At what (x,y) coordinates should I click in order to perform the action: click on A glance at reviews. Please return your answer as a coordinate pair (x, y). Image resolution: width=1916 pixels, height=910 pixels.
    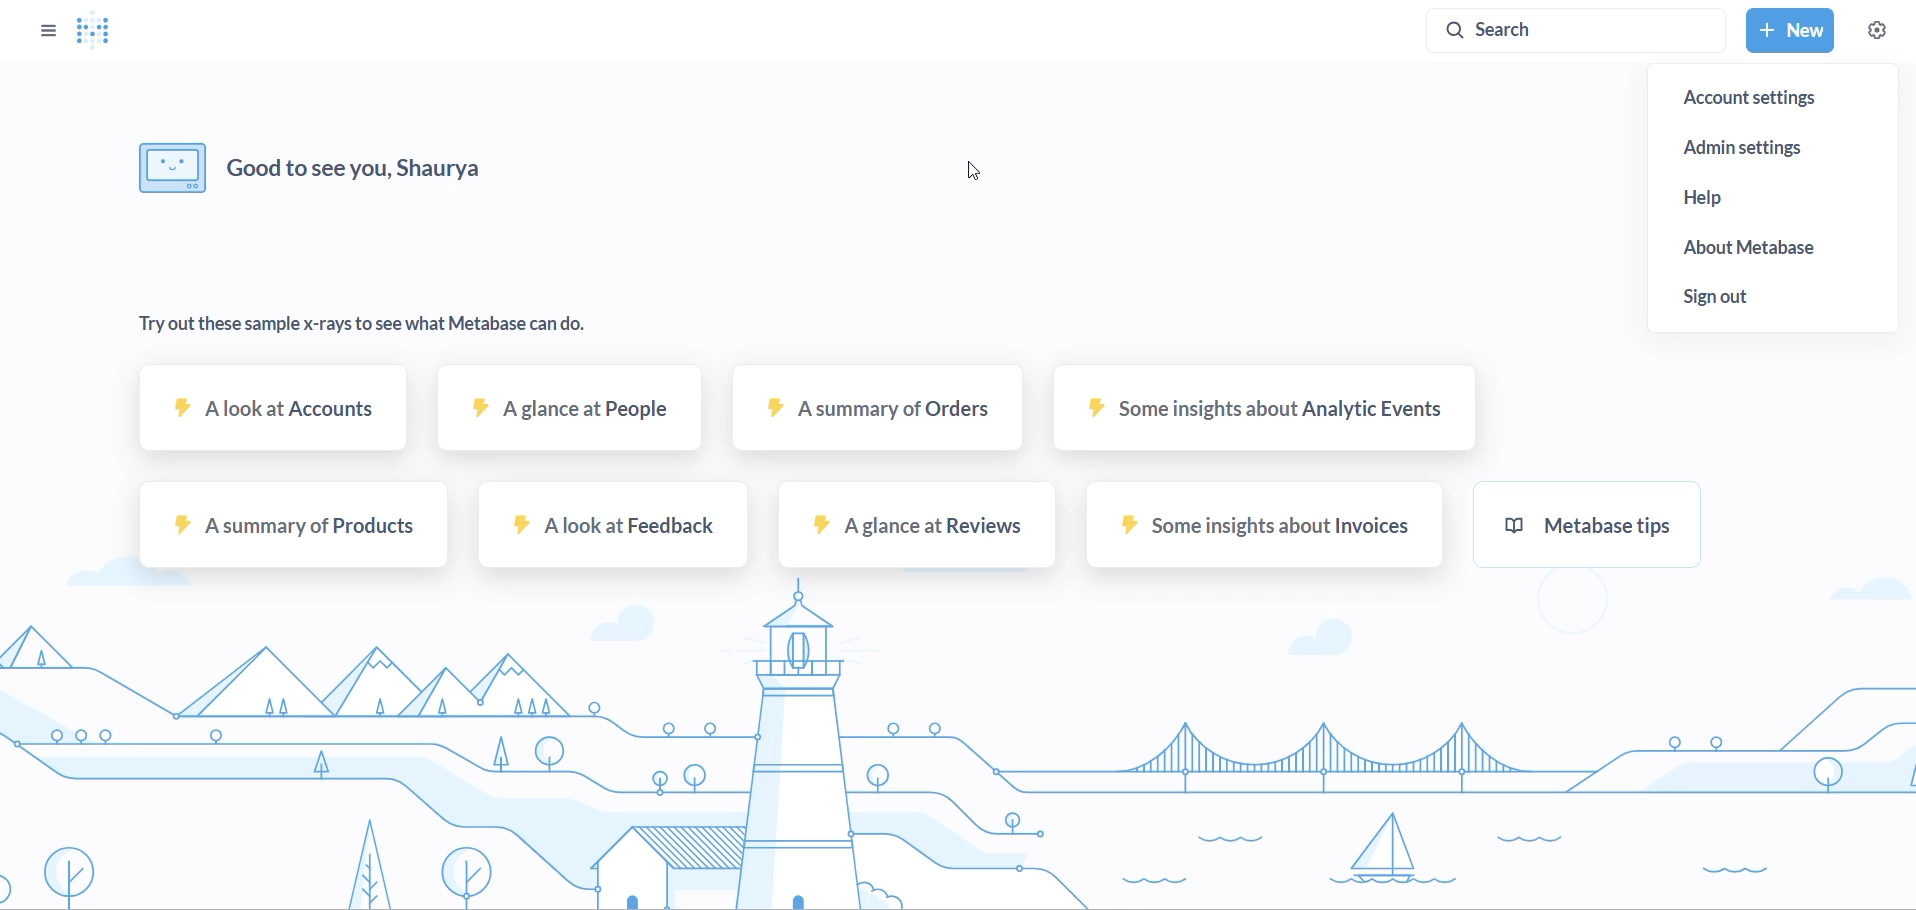
    Looking at the image, I should click on (911, 532).